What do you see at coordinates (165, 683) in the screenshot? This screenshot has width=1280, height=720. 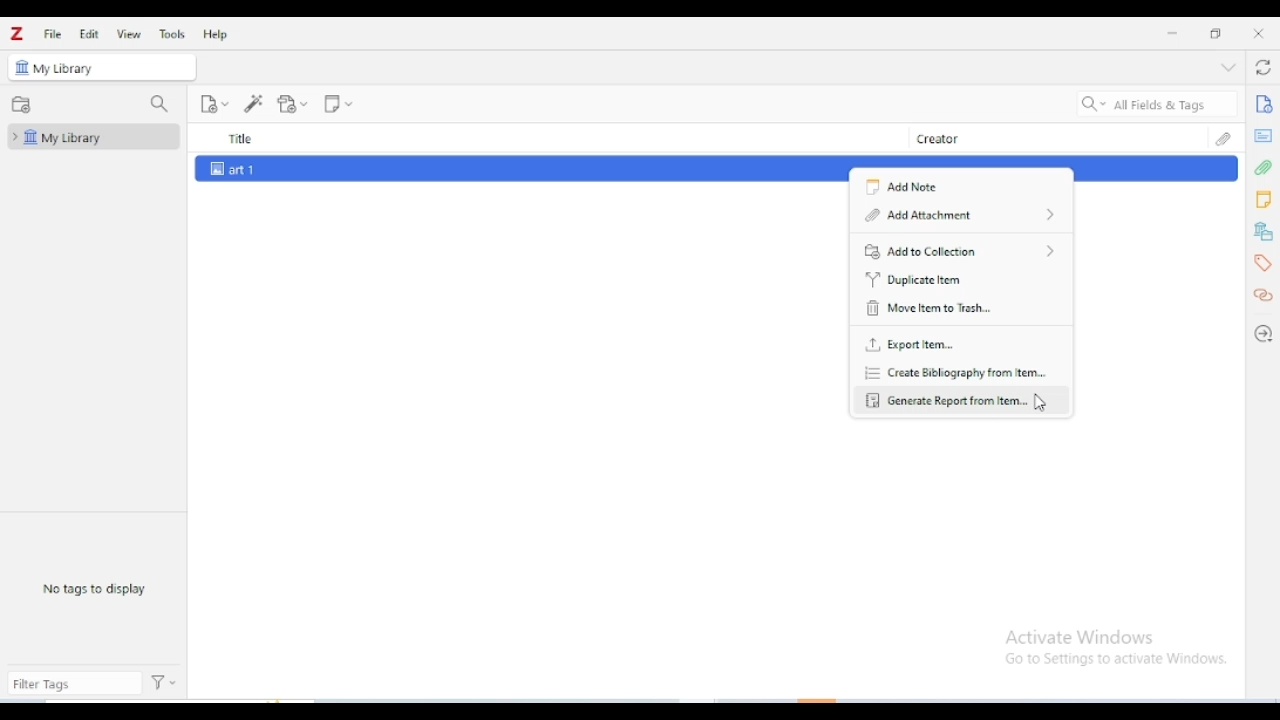 I see `actions` at bounding box center [165, 683].